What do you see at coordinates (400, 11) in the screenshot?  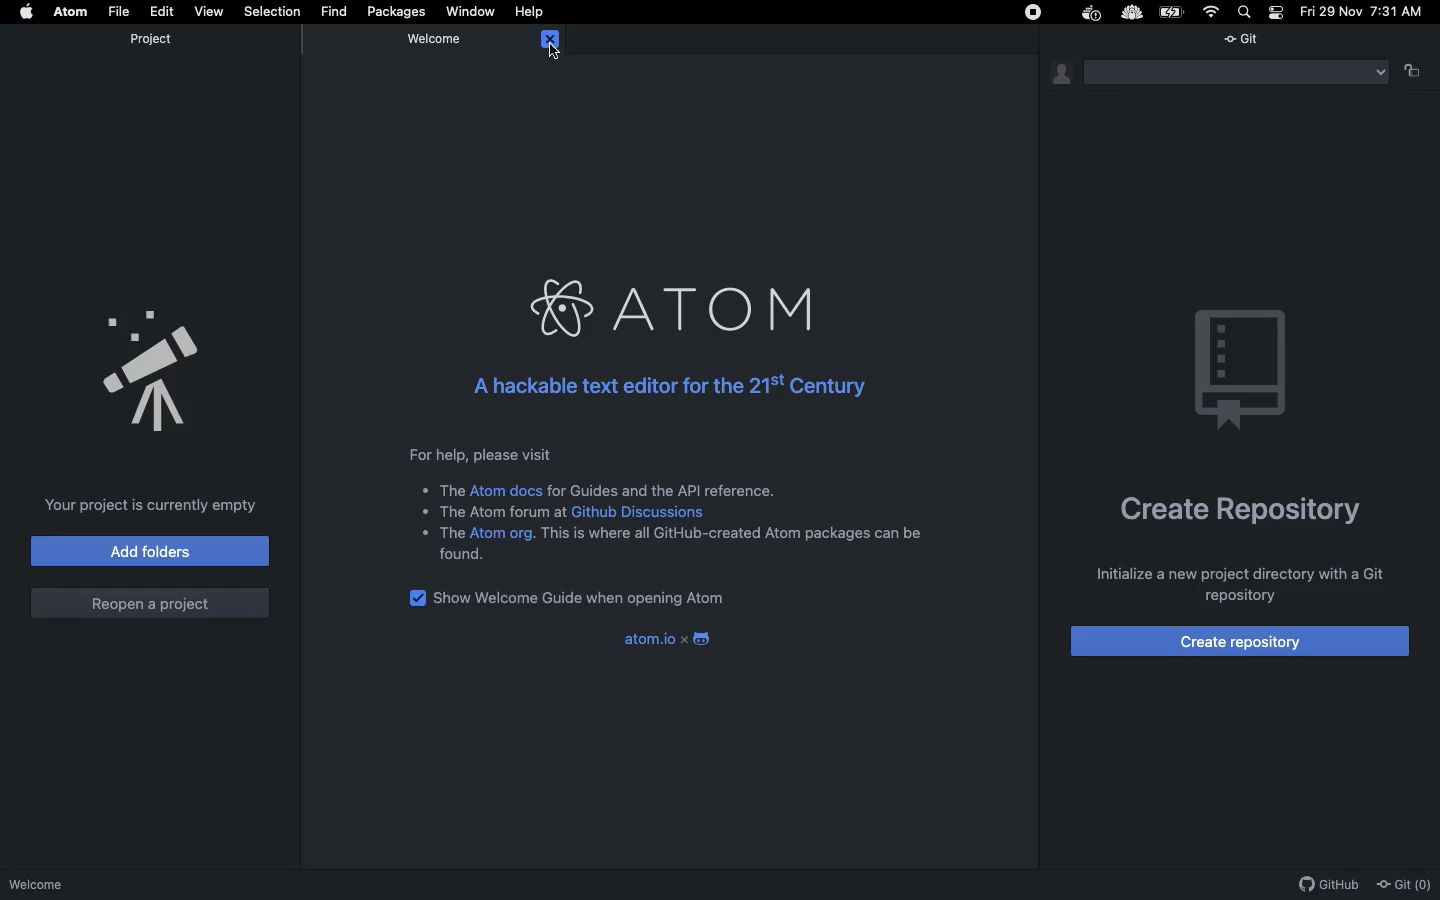 I see `Packages` at bounding box center [400, 11].